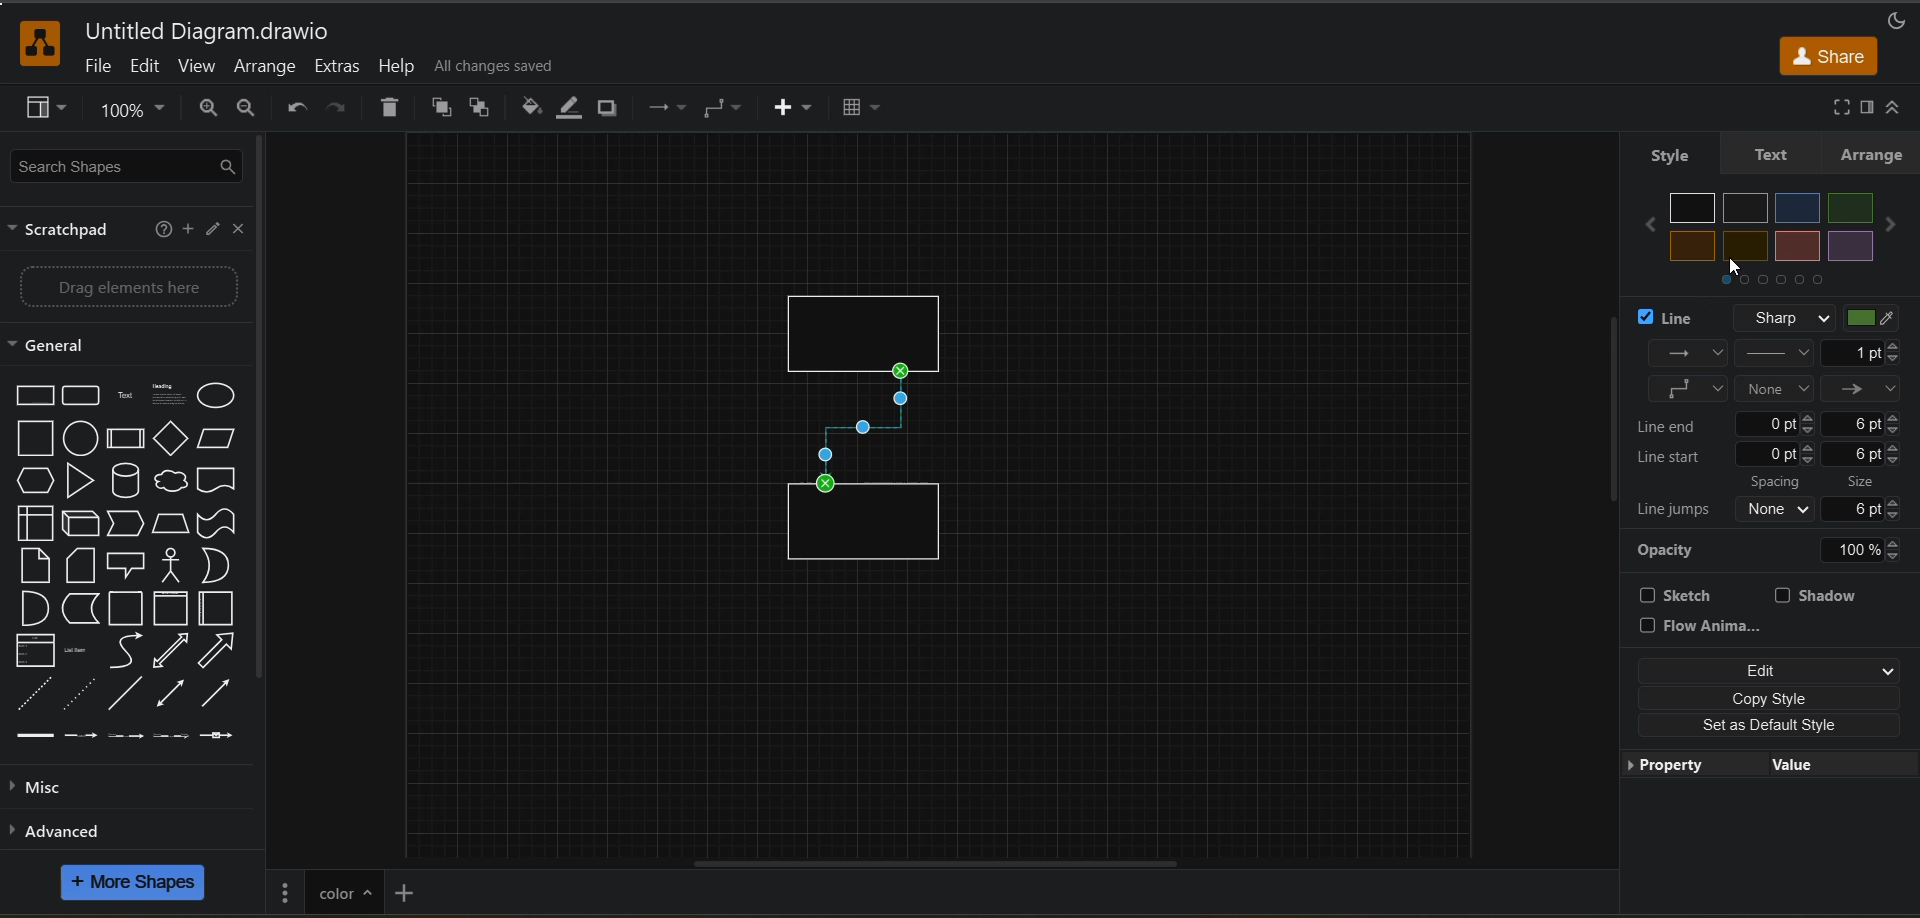  What do you see at coordinates (1775, 548) in the screenshot?
I see `opacity` at bounding box center [1775, 548].